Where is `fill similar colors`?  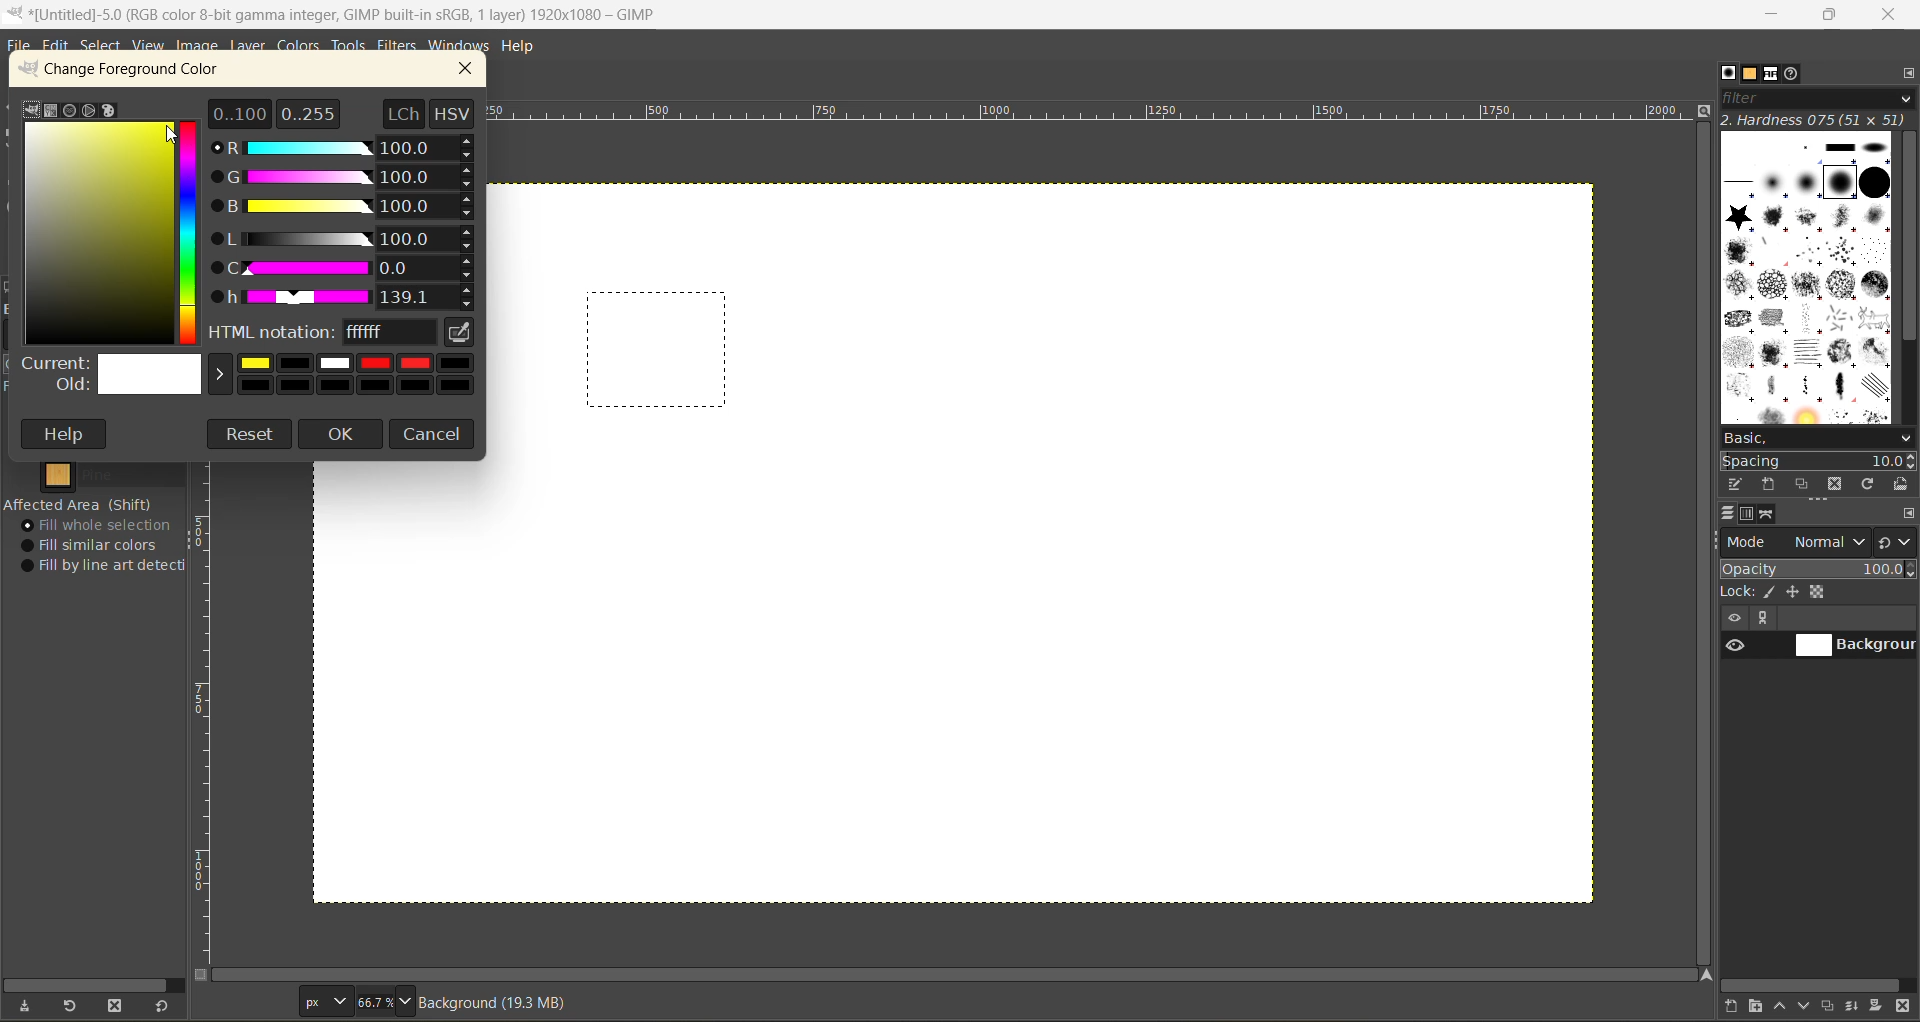 fill similar colors is located at coordinates (96, 545).